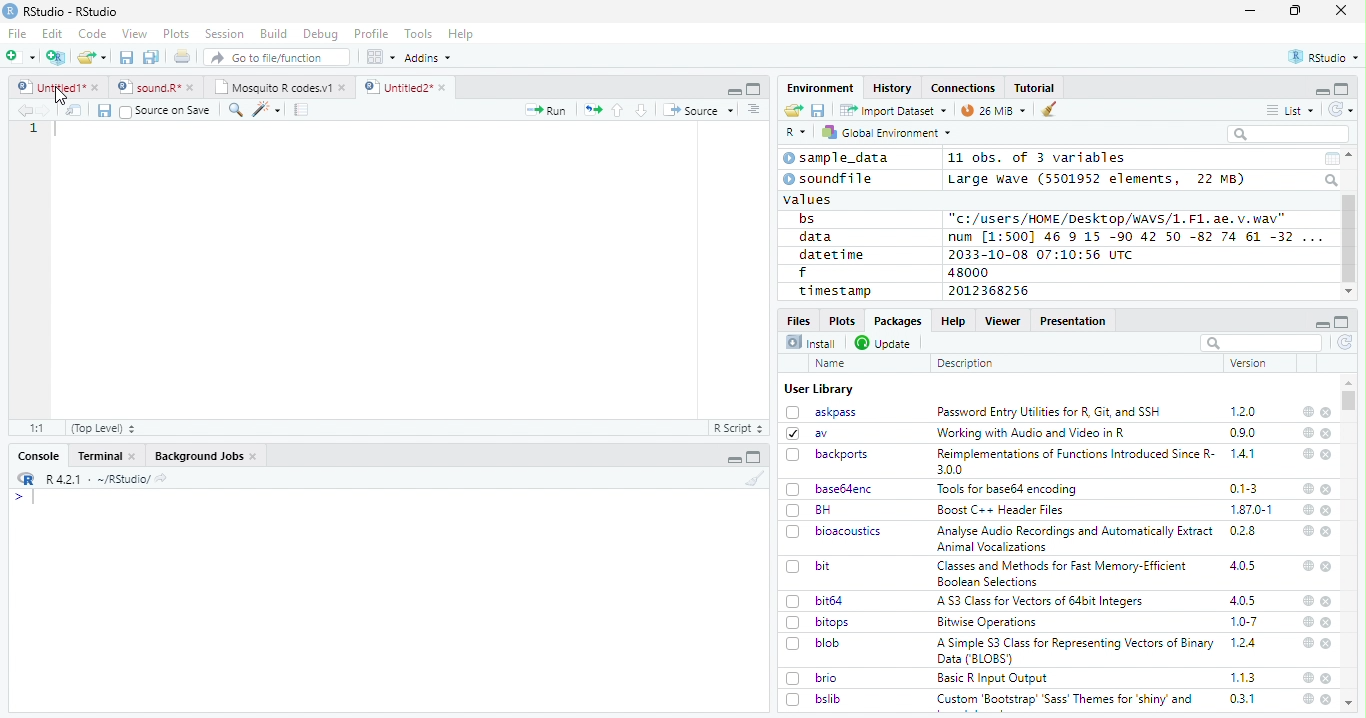 The width and height of the screenshot is (1366, 718). I want to click on Description, so click(966, 363).